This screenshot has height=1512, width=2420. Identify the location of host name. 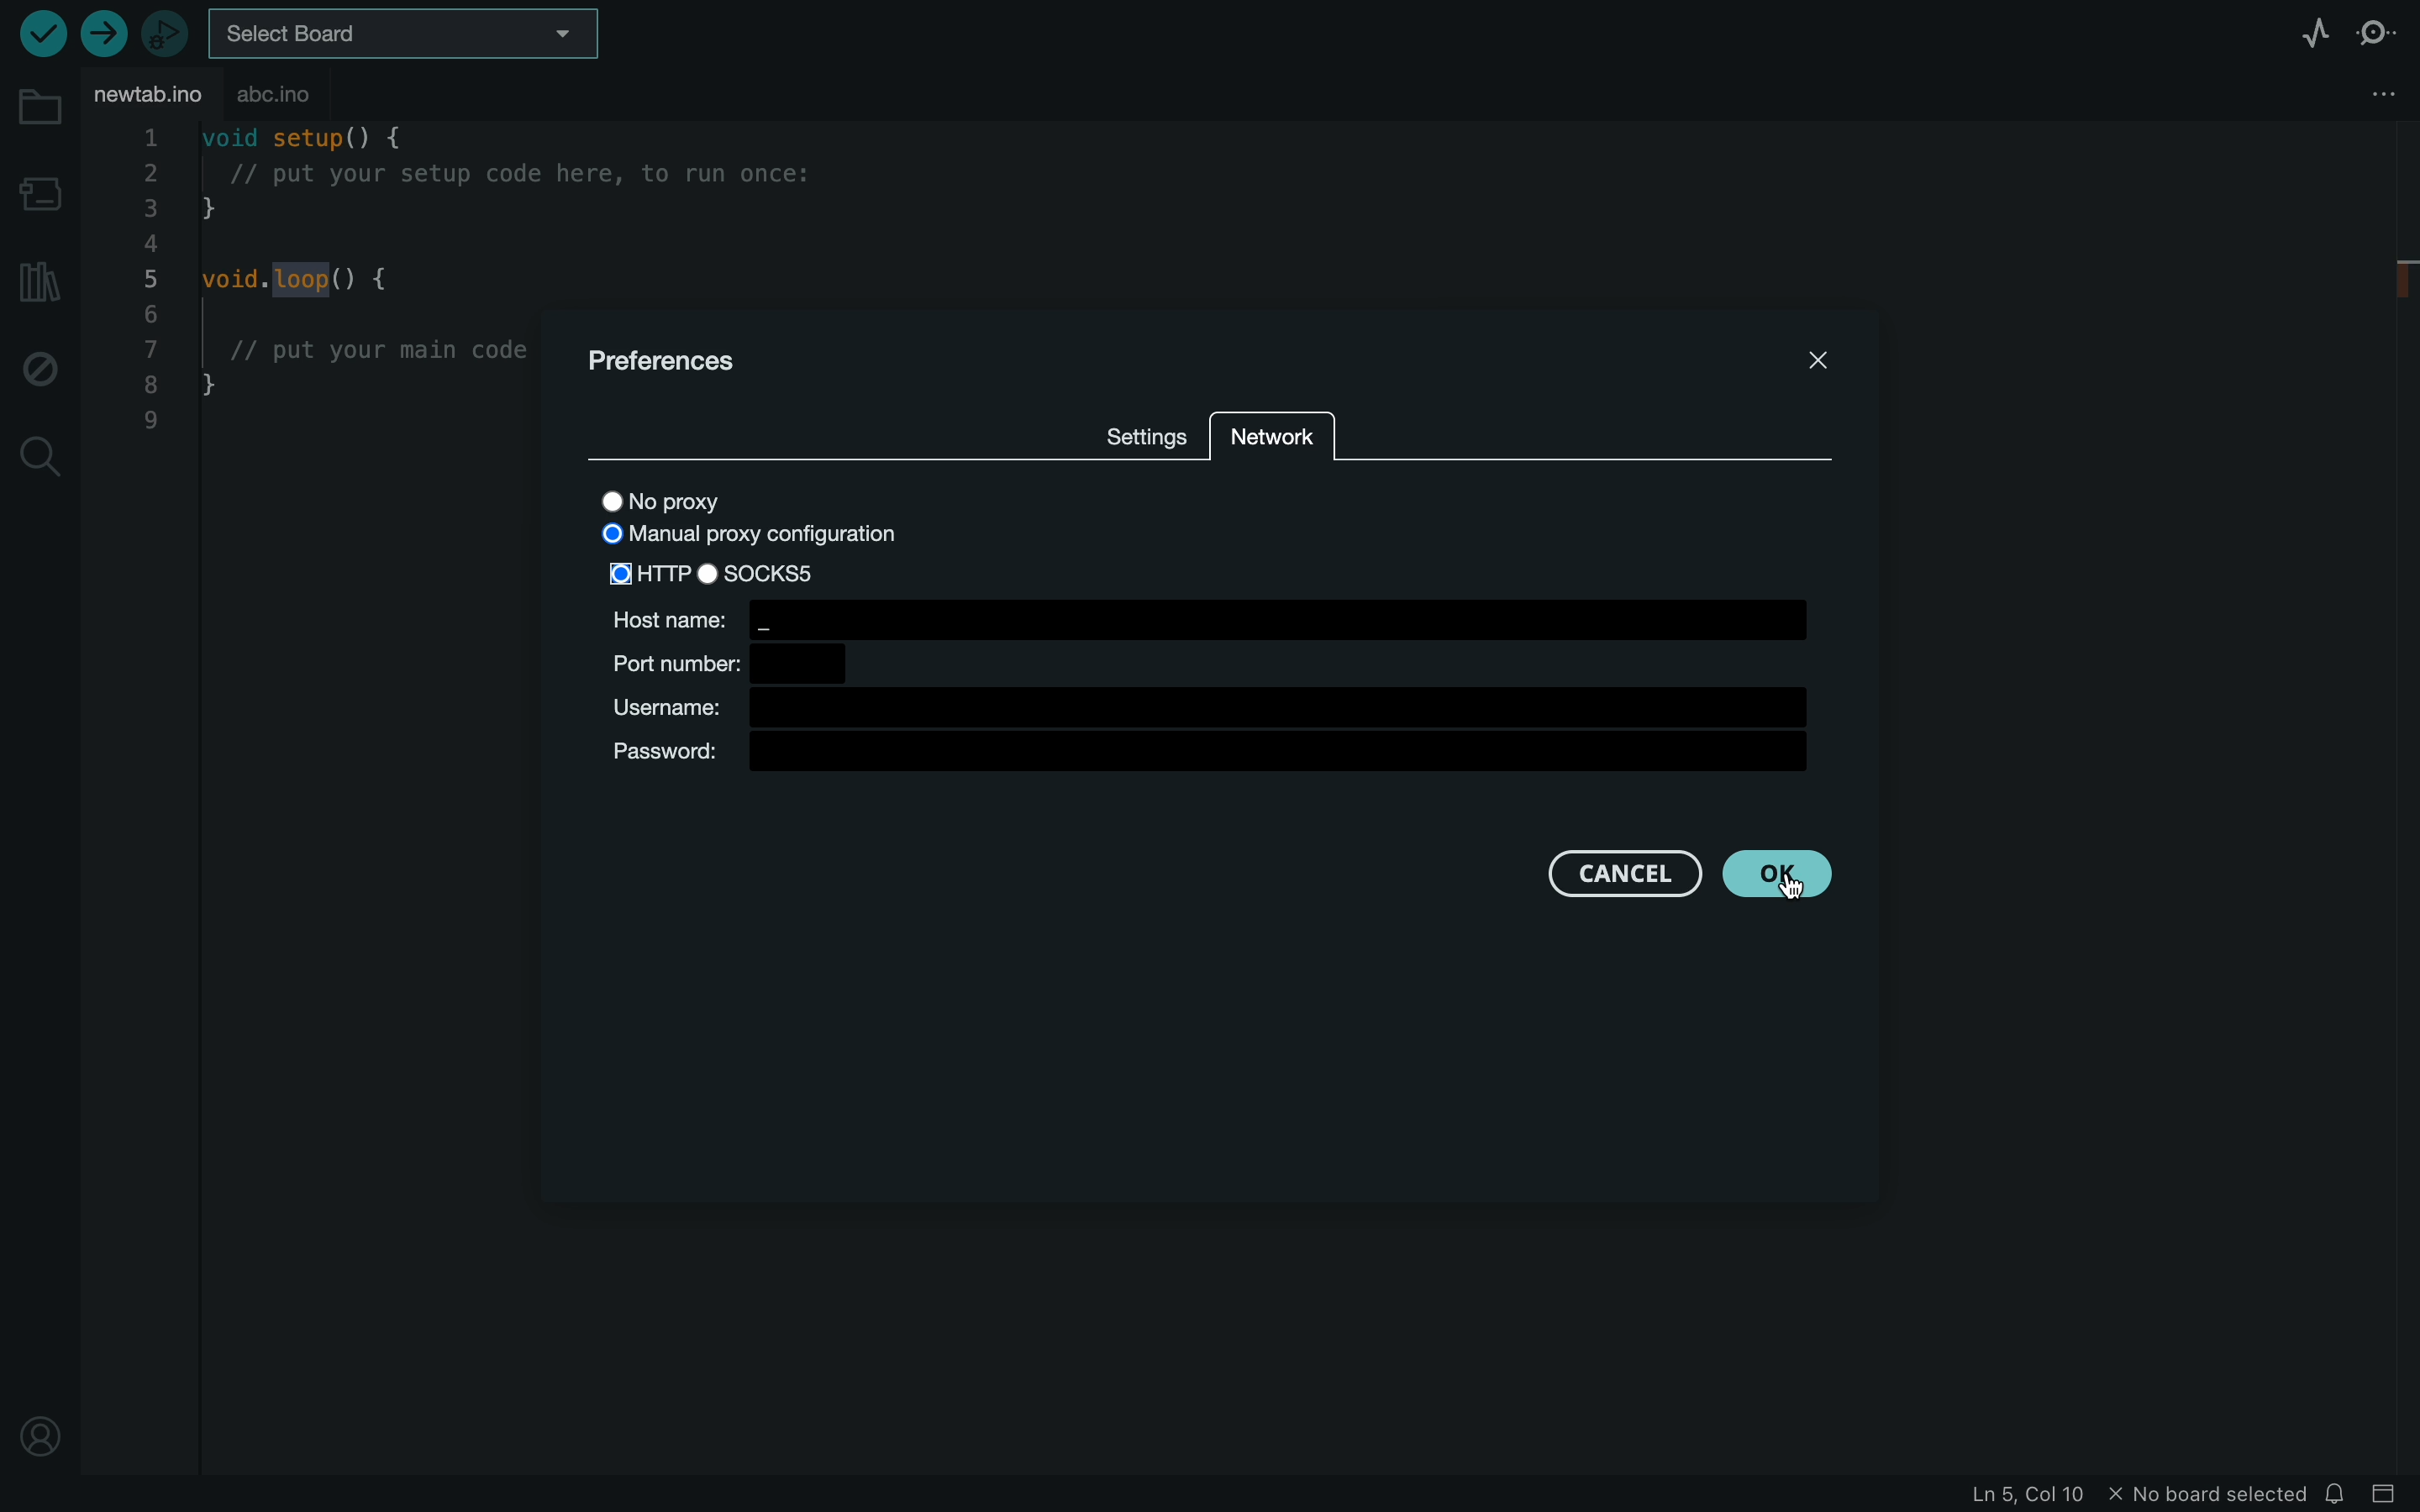
(1207, 619).